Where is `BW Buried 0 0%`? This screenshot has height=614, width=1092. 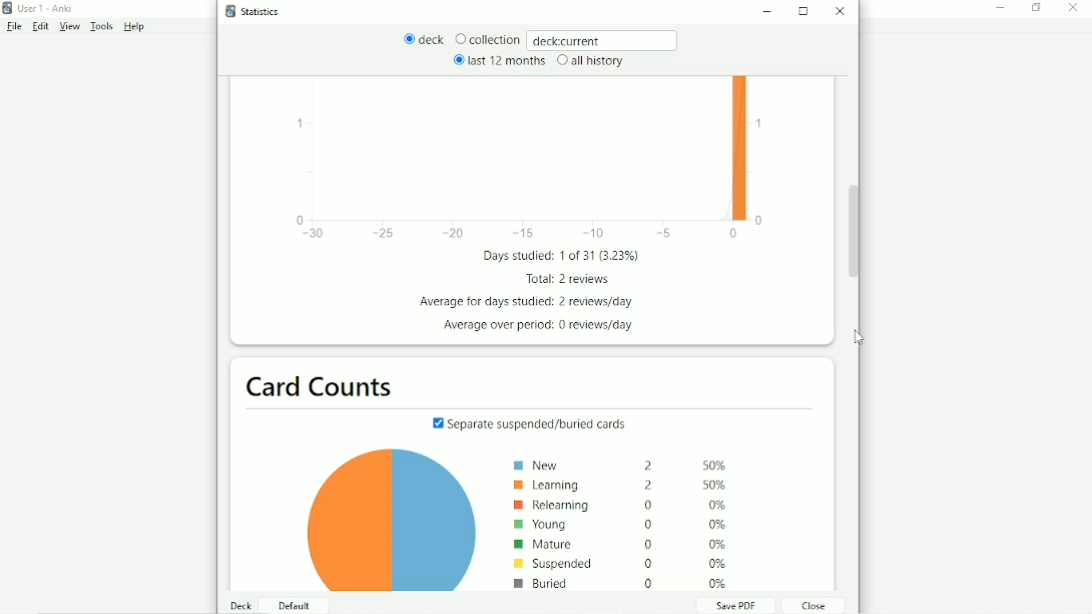 BW Buried 0 0% is located at coordinates (625, 583).